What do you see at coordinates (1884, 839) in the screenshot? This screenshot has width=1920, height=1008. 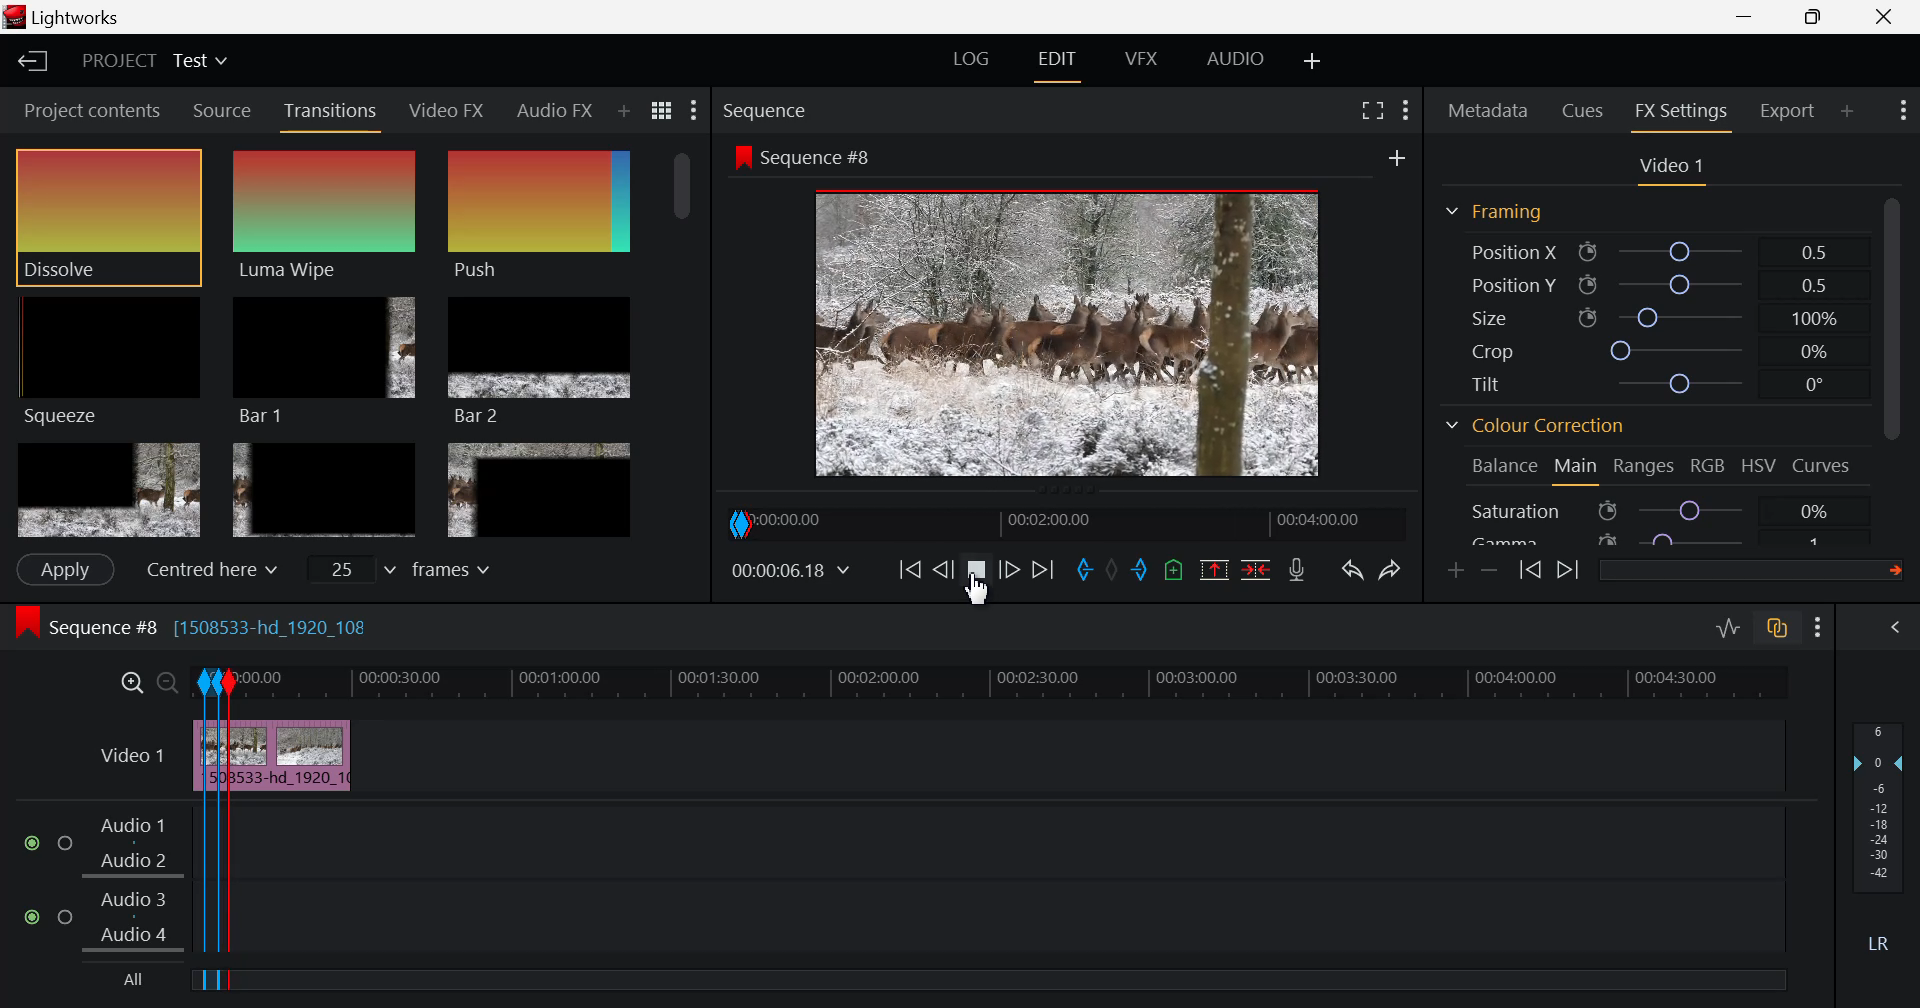 I see `Audio Level` at bounding box center [1884, 839].